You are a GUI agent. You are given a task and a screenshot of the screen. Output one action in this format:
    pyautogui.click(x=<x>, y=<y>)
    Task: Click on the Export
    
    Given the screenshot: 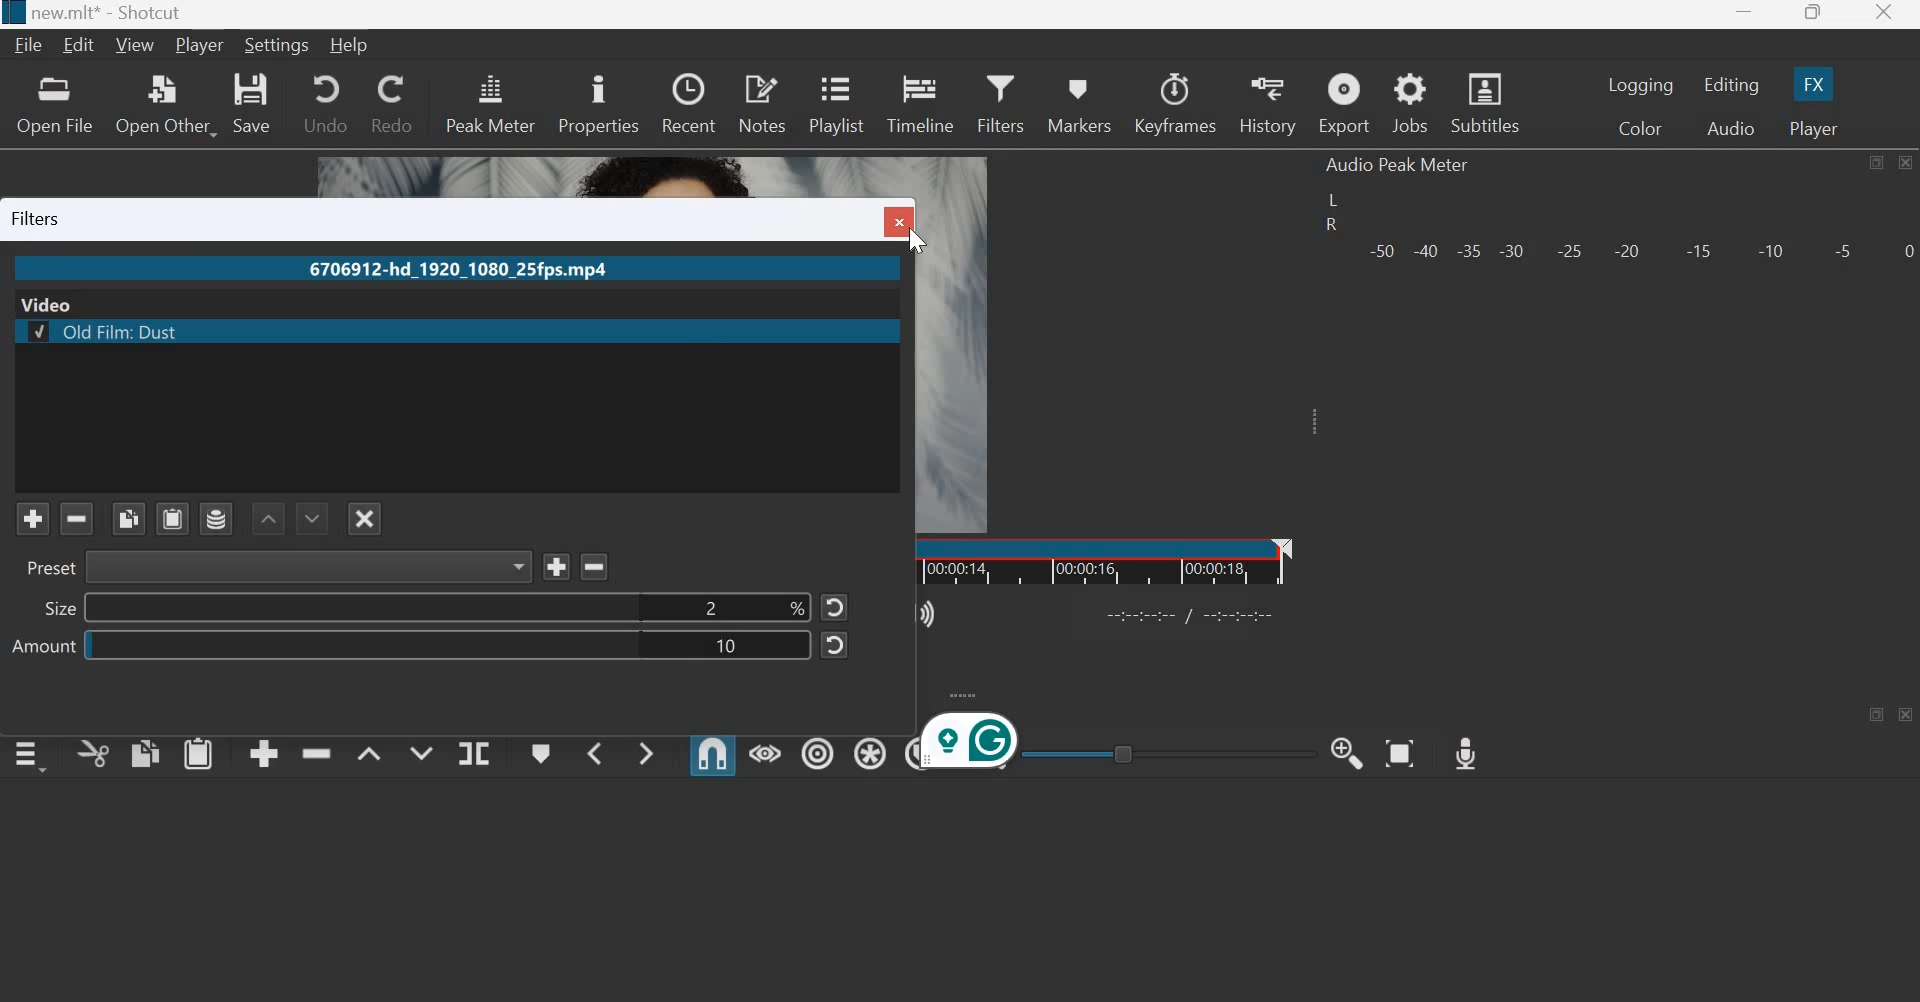 What is the action you would take?
    pyautogui.click(x=1343, y=105)
    